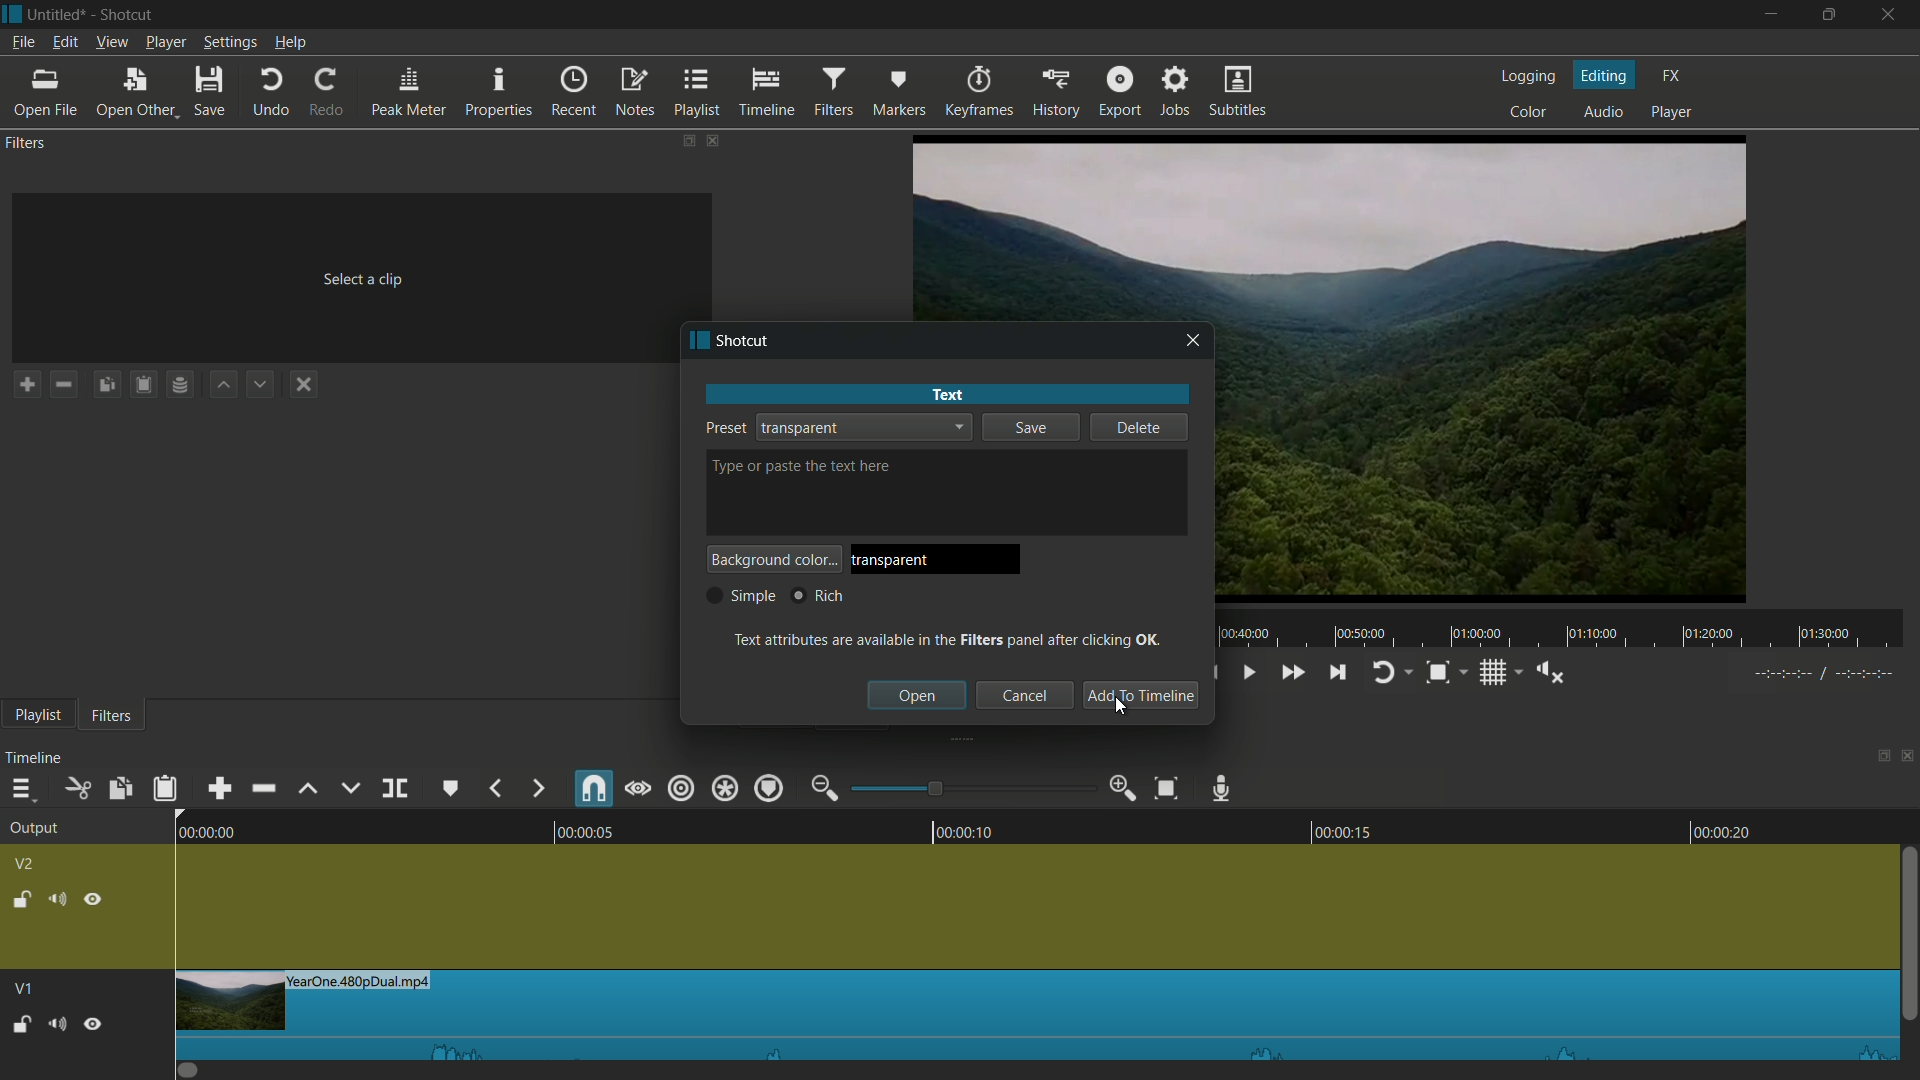 The width and height of the screenshot is (1920, 1080). Describe the element at coordinates (451, 787) in the screenshot. I see `create or edit marker` at that location.